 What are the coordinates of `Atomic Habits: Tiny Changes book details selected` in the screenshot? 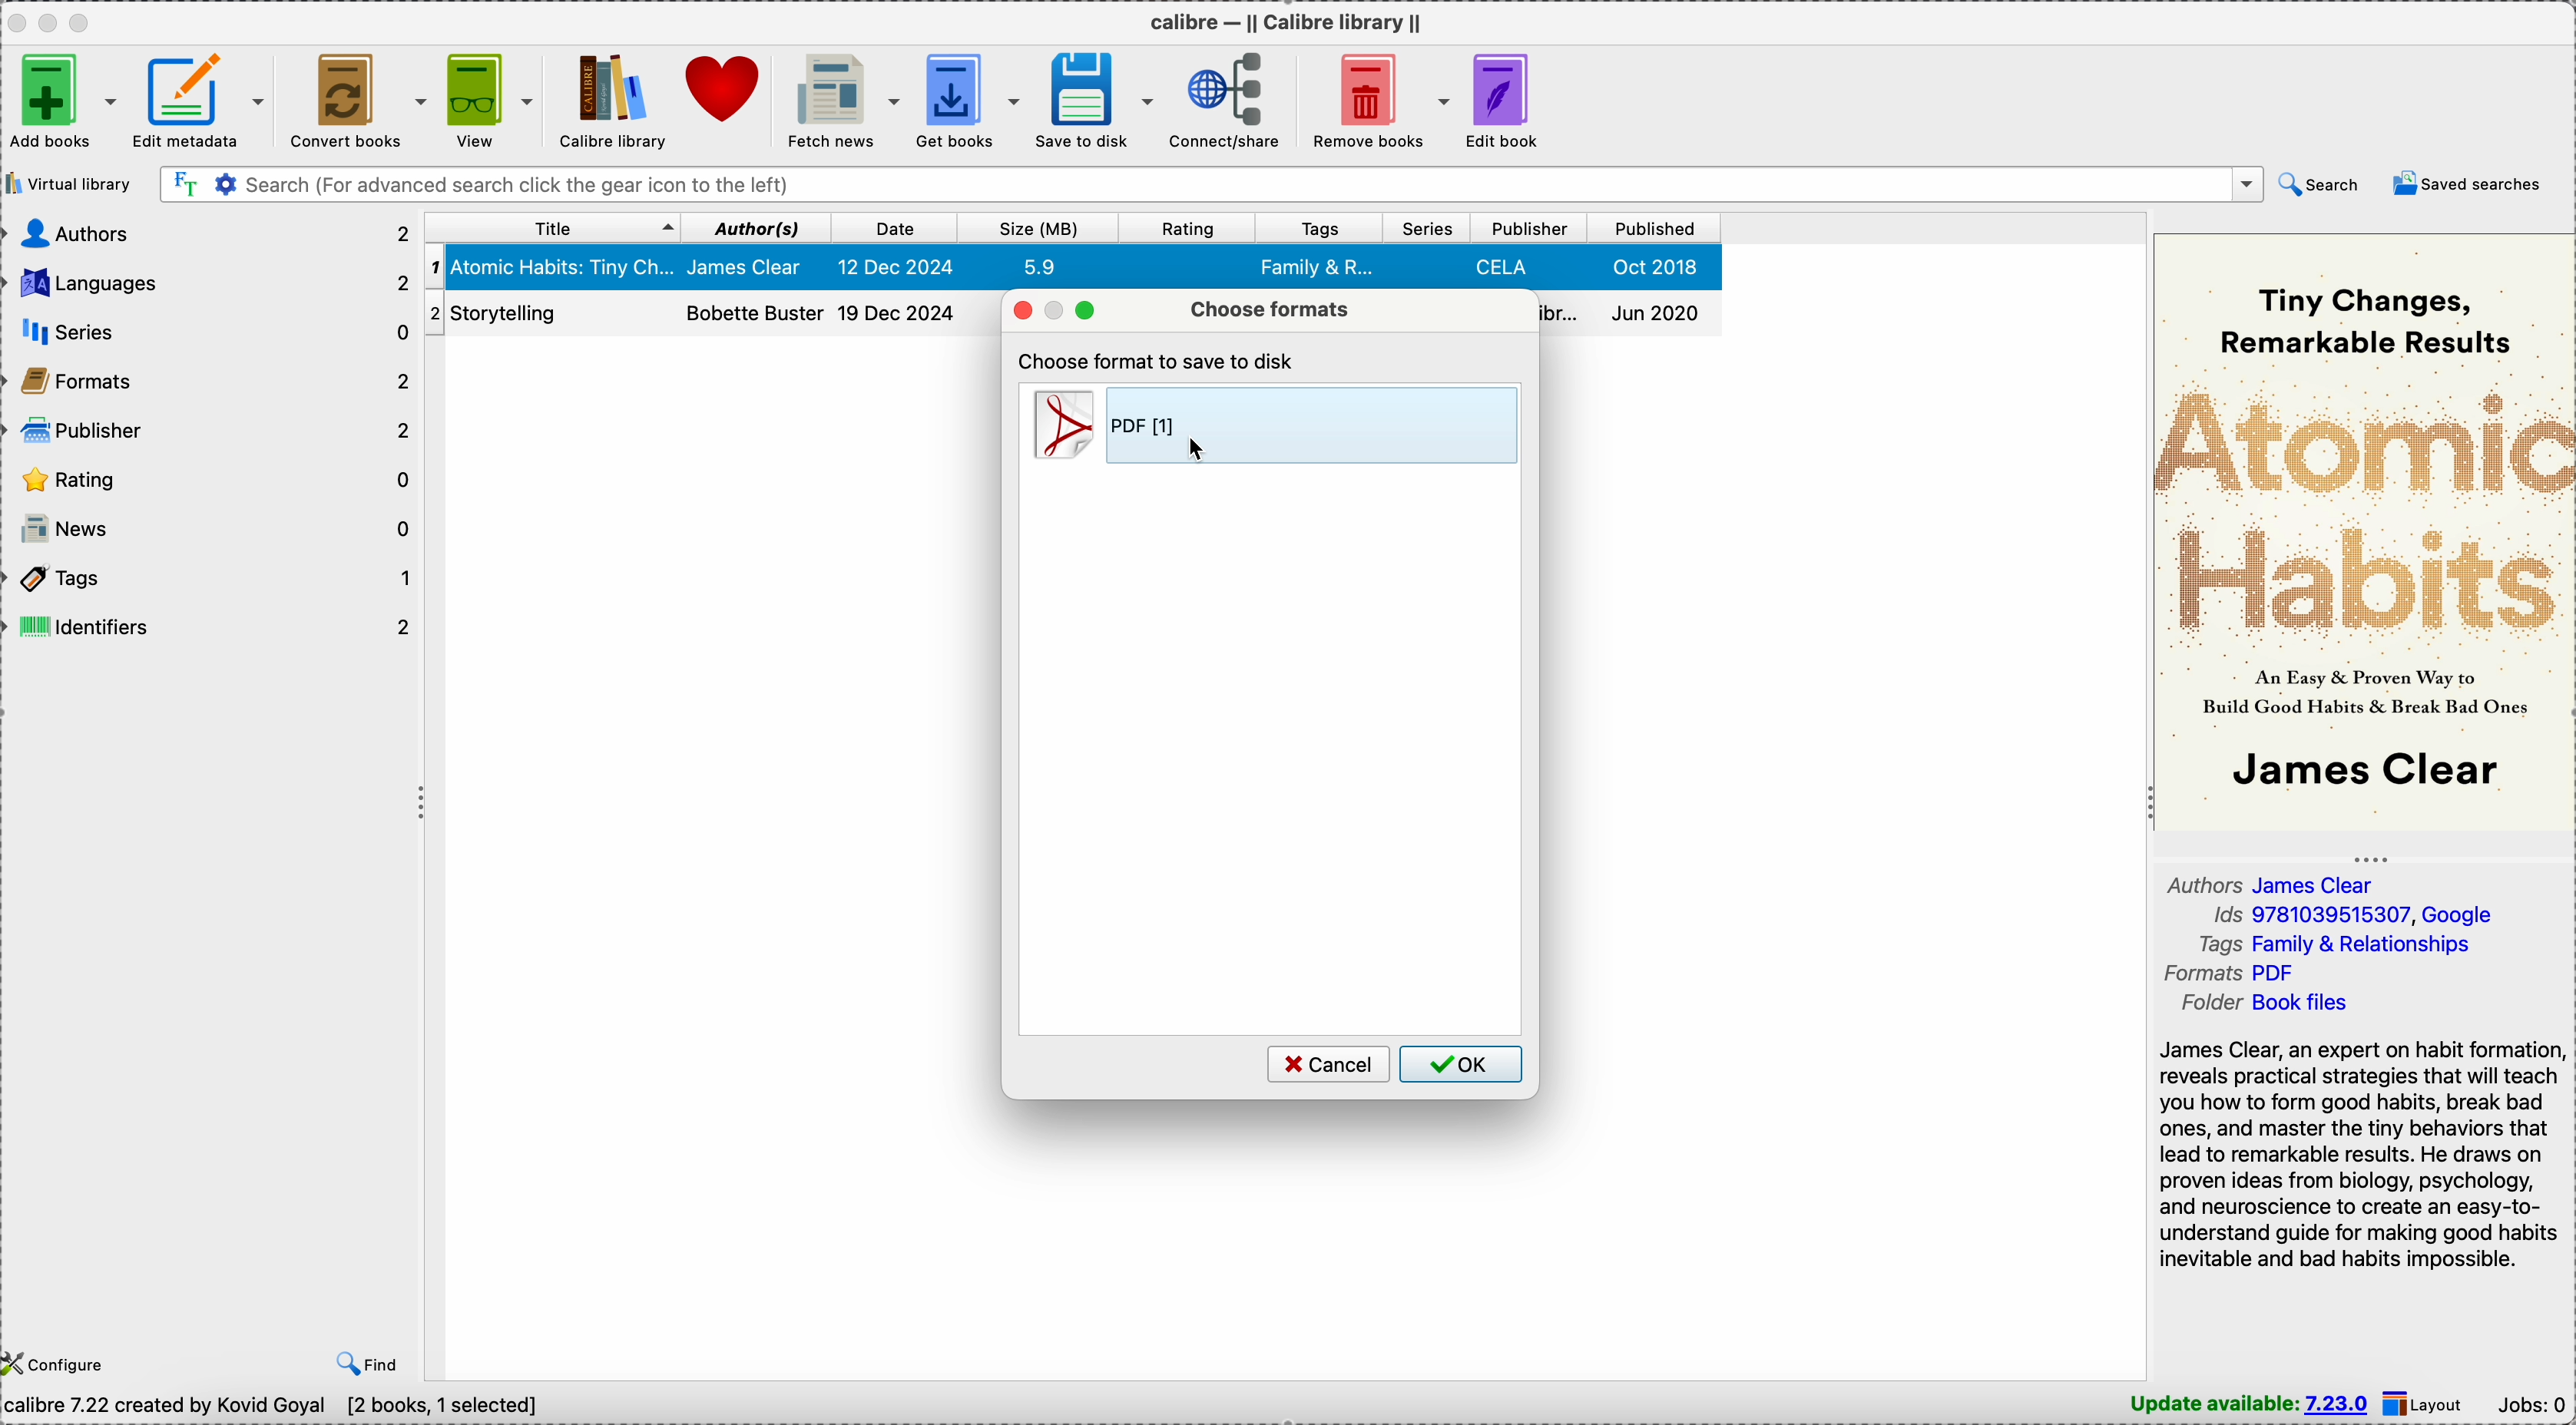 It's located at (1067, 268).